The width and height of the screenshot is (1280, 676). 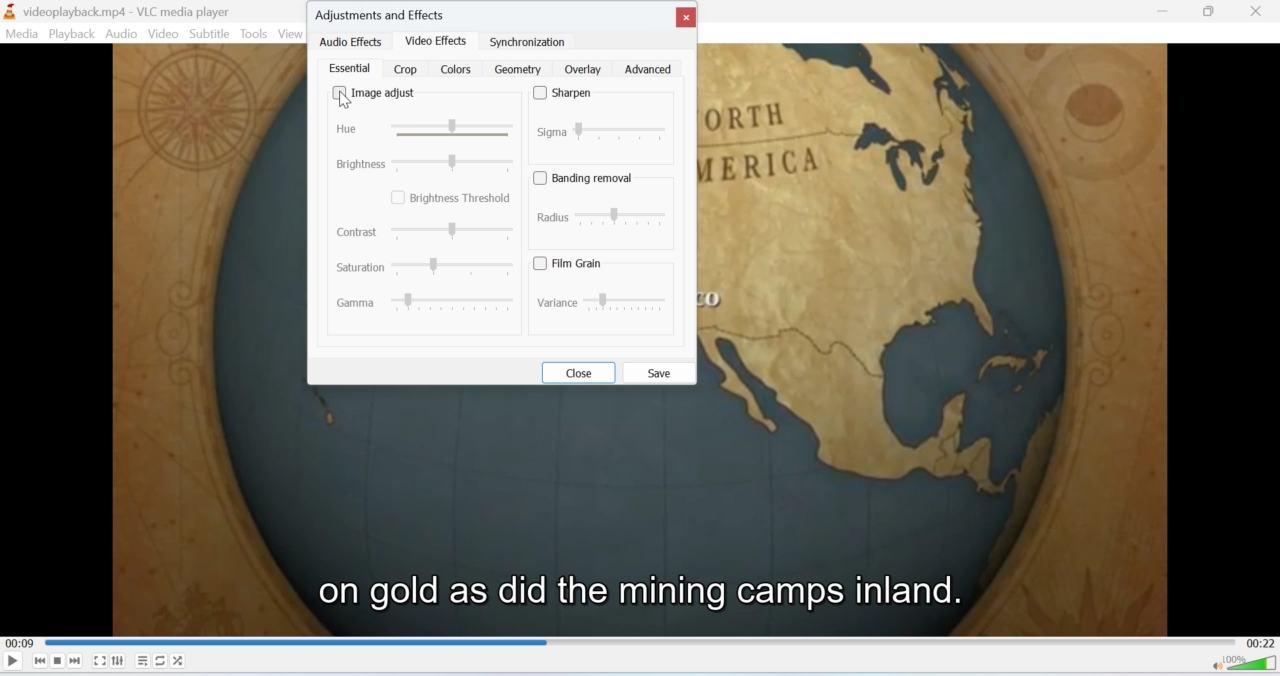 I want to click on contrast, so click(x=427, y=230).